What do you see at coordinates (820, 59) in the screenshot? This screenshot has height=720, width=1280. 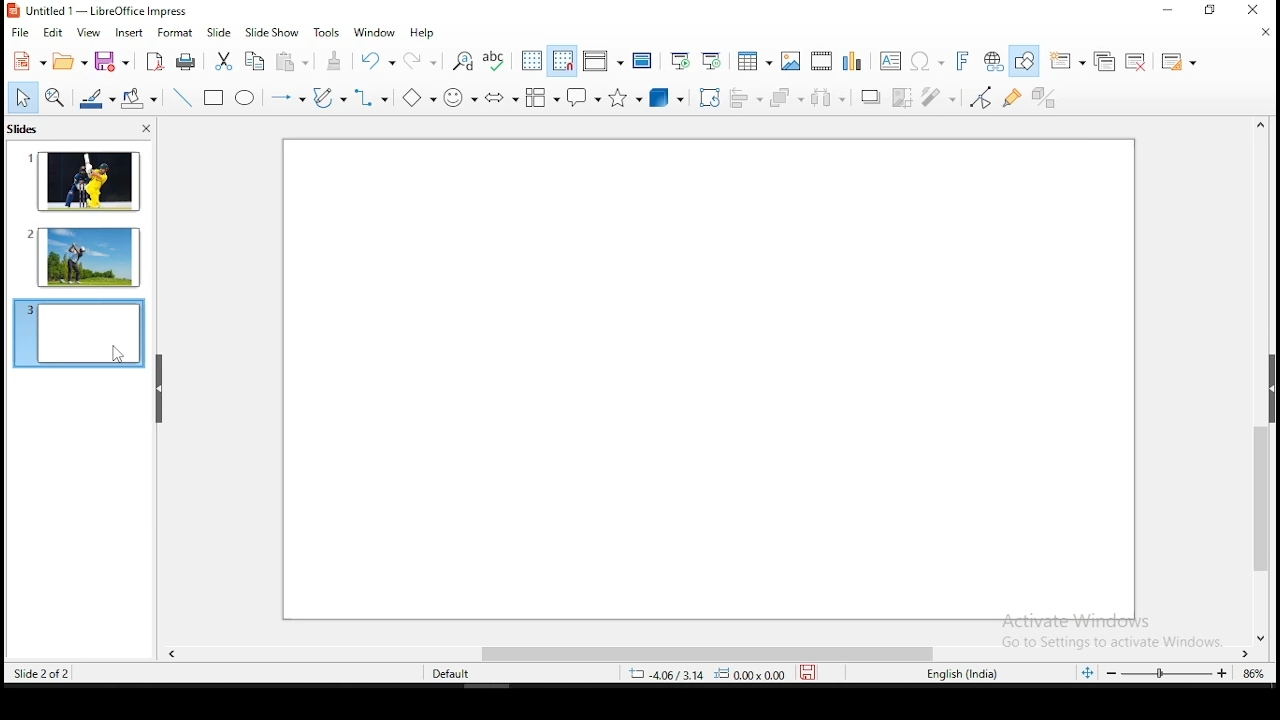 I see `insert video` at bounding box center [820, 59].